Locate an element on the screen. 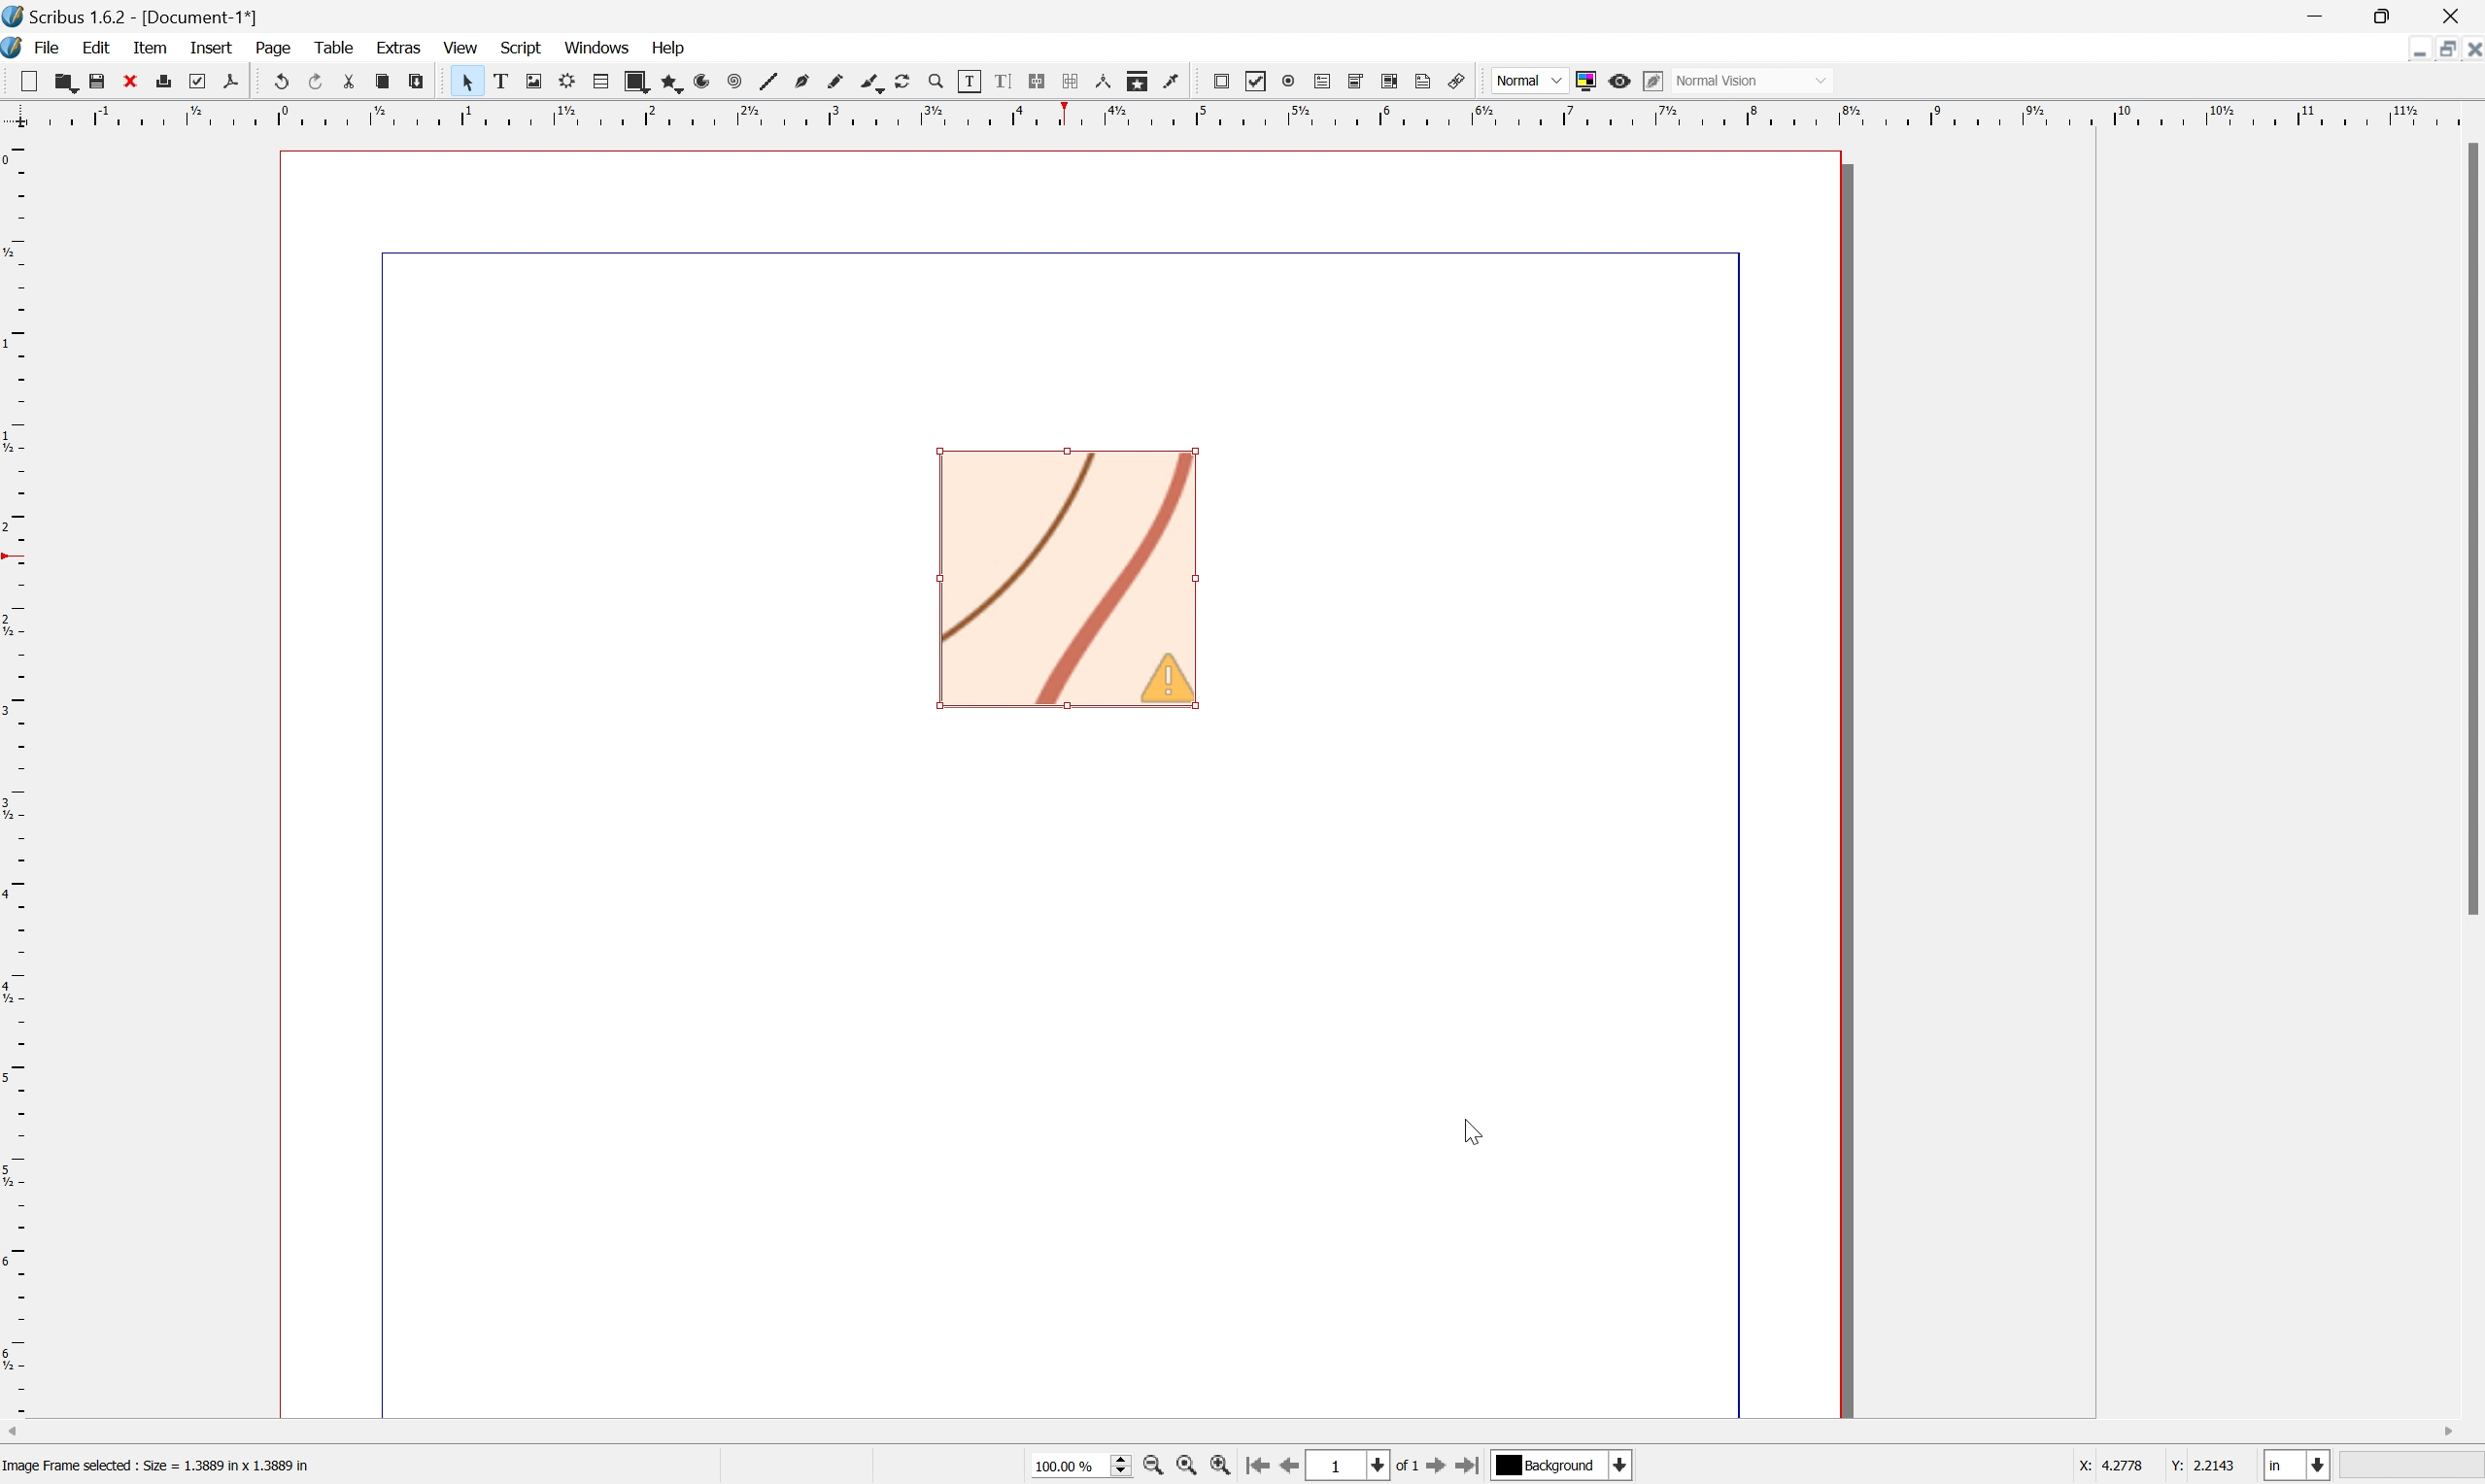  Zoom Out is located at coordinates (1152, 1468).